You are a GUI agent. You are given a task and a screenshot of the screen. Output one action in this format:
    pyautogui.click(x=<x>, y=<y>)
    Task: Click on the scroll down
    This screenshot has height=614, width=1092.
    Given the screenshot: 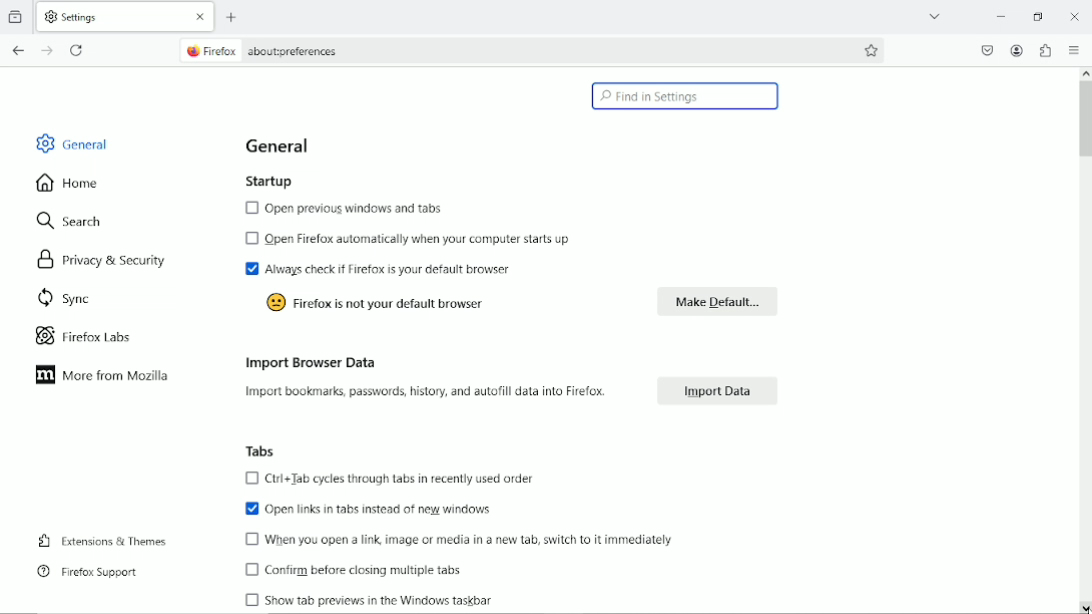 What is the action you would take?
    pyautogui.click(x=1086, y=608)
    